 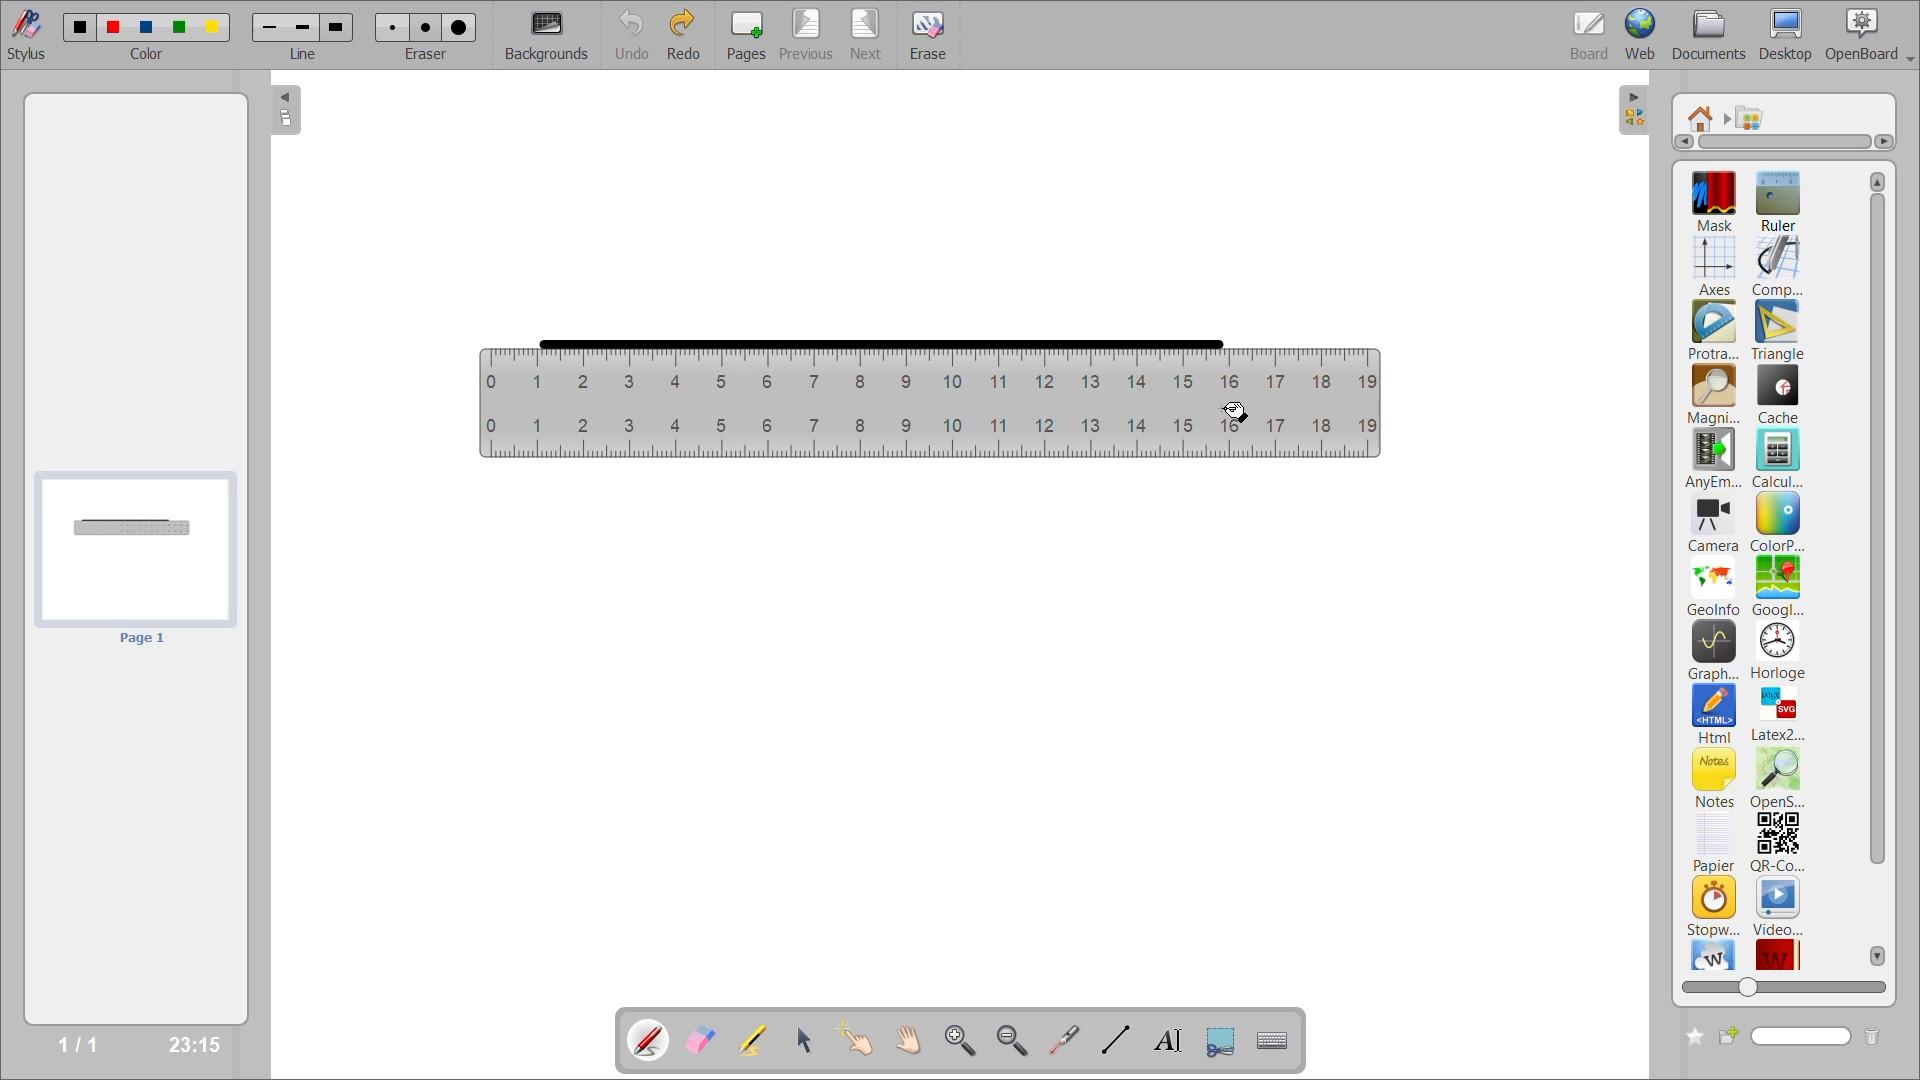 What do you see at coordinates (909, 1038) in the screenshot?
I see `scroll page` at bounding box center [909, 1038].